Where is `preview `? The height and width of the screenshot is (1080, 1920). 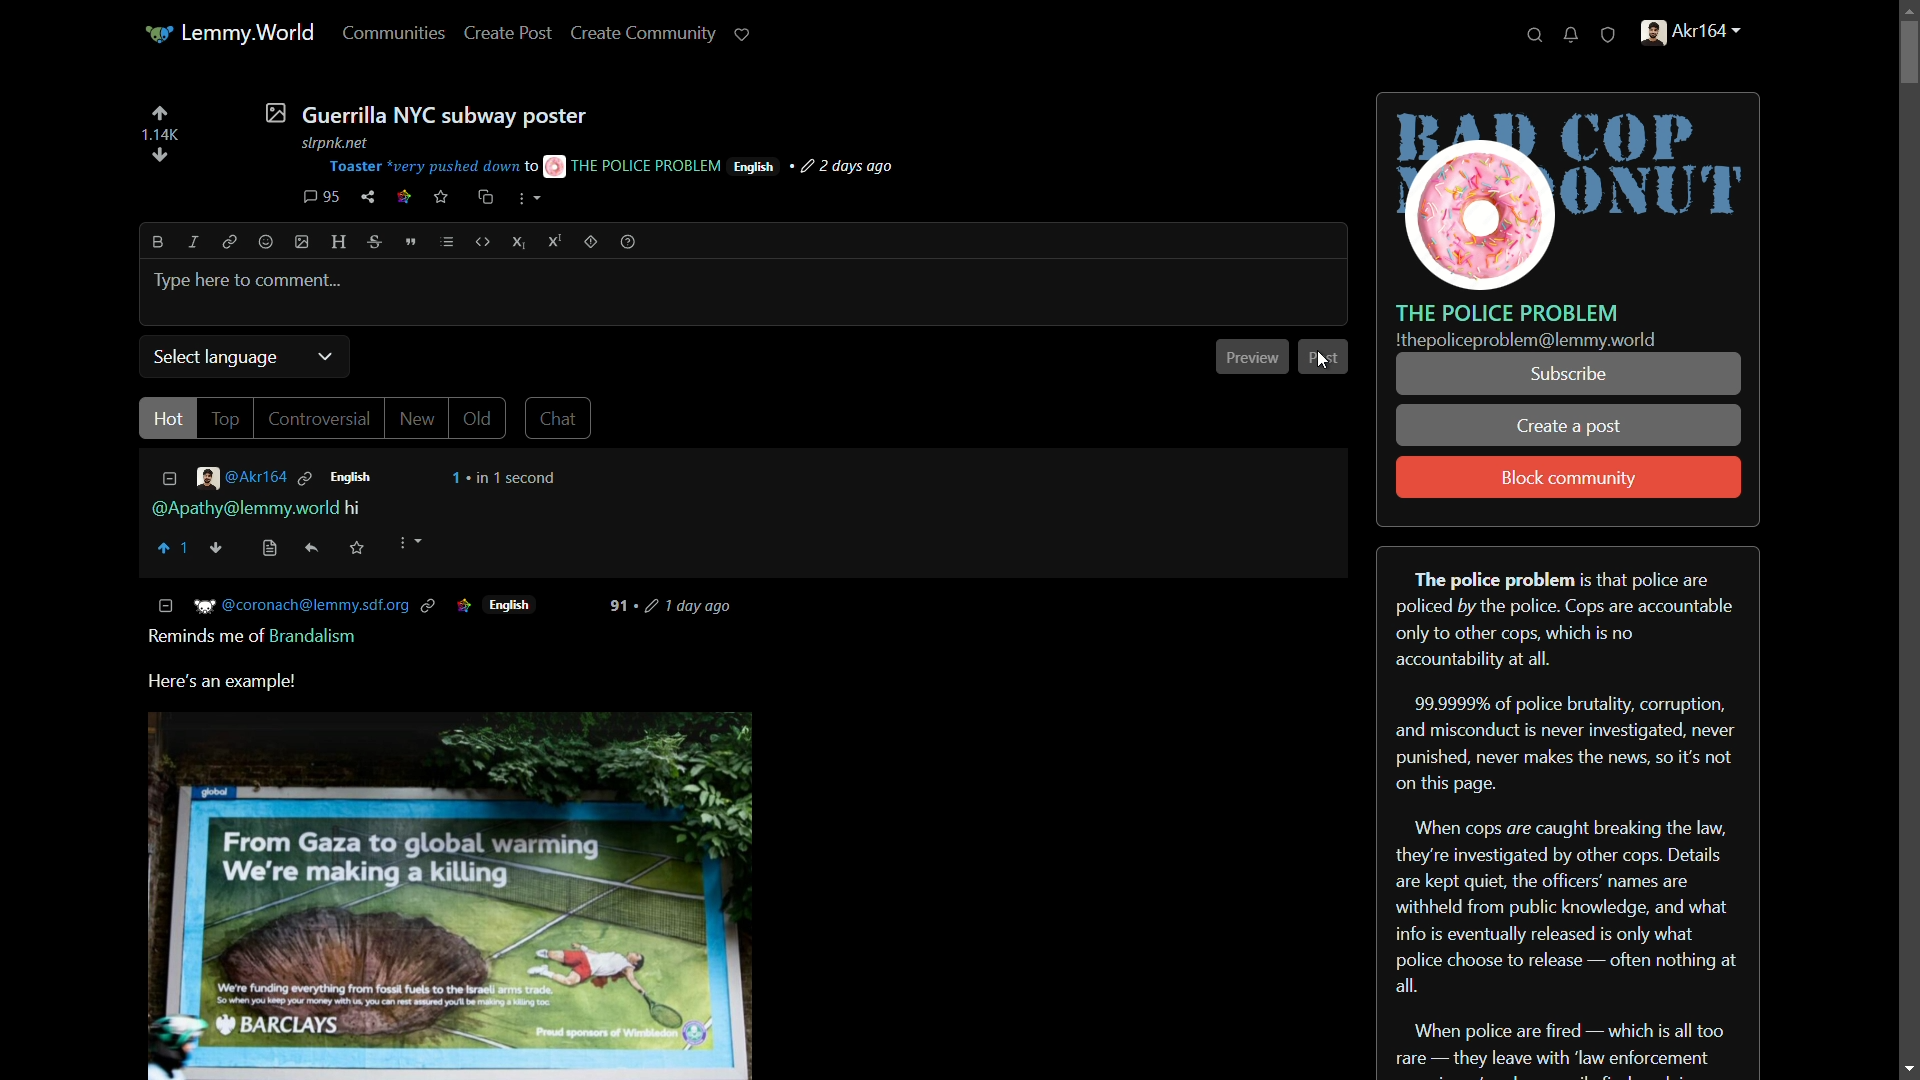
preview  is located at coordinates (1252, 356).